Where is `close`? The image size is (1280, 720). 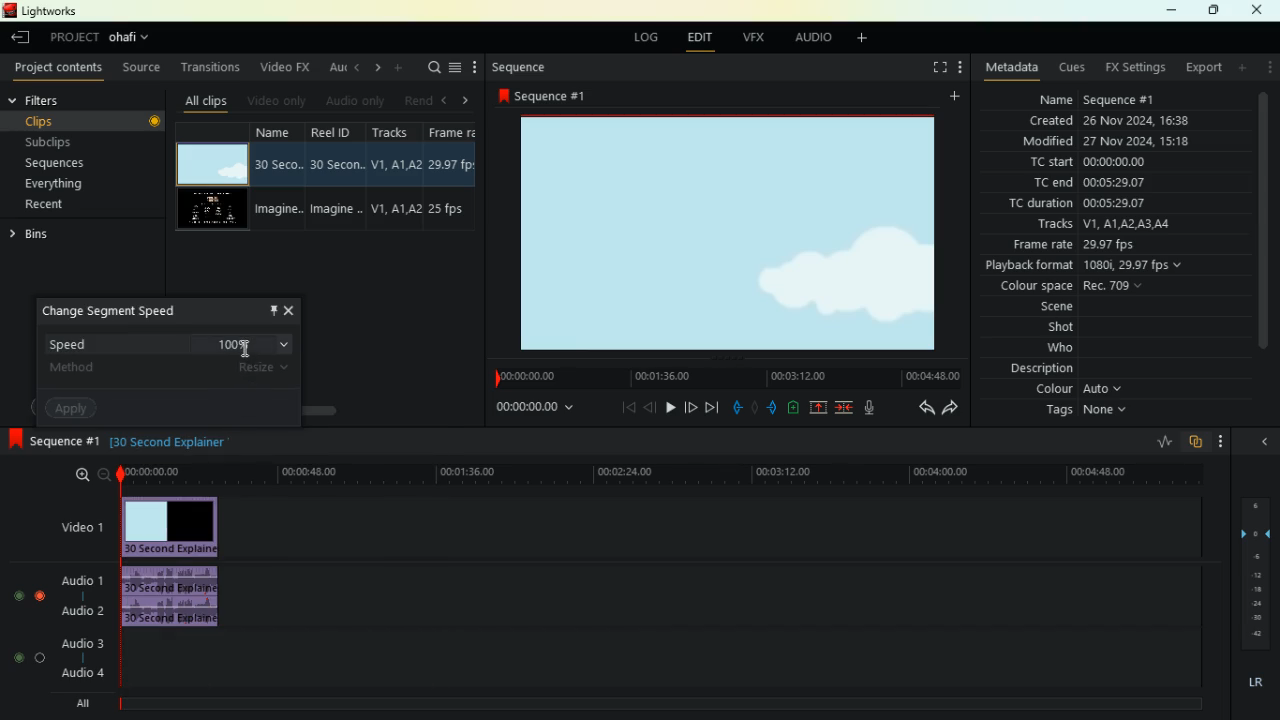
close is located at coordinates (1261, 9).